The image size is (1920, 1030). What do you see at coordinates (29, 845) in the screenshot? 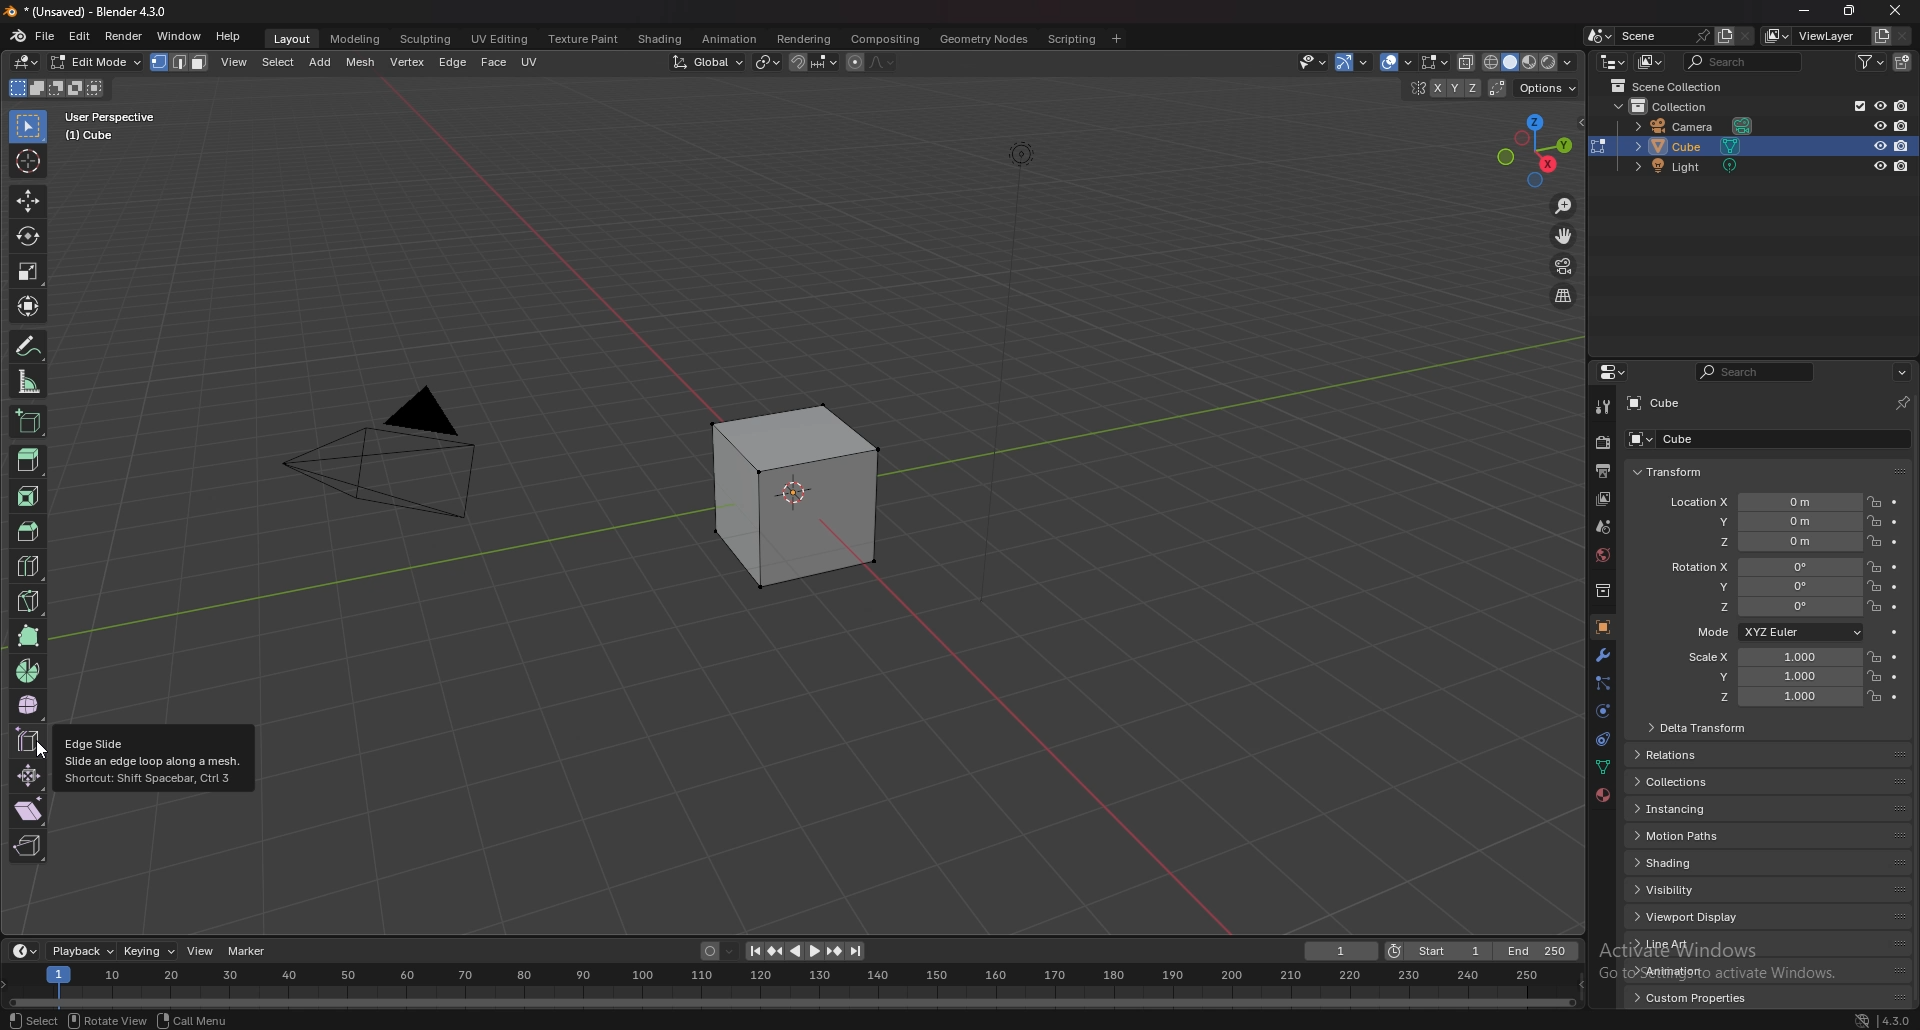
I see `rip region` at bounding box center [29, 845].